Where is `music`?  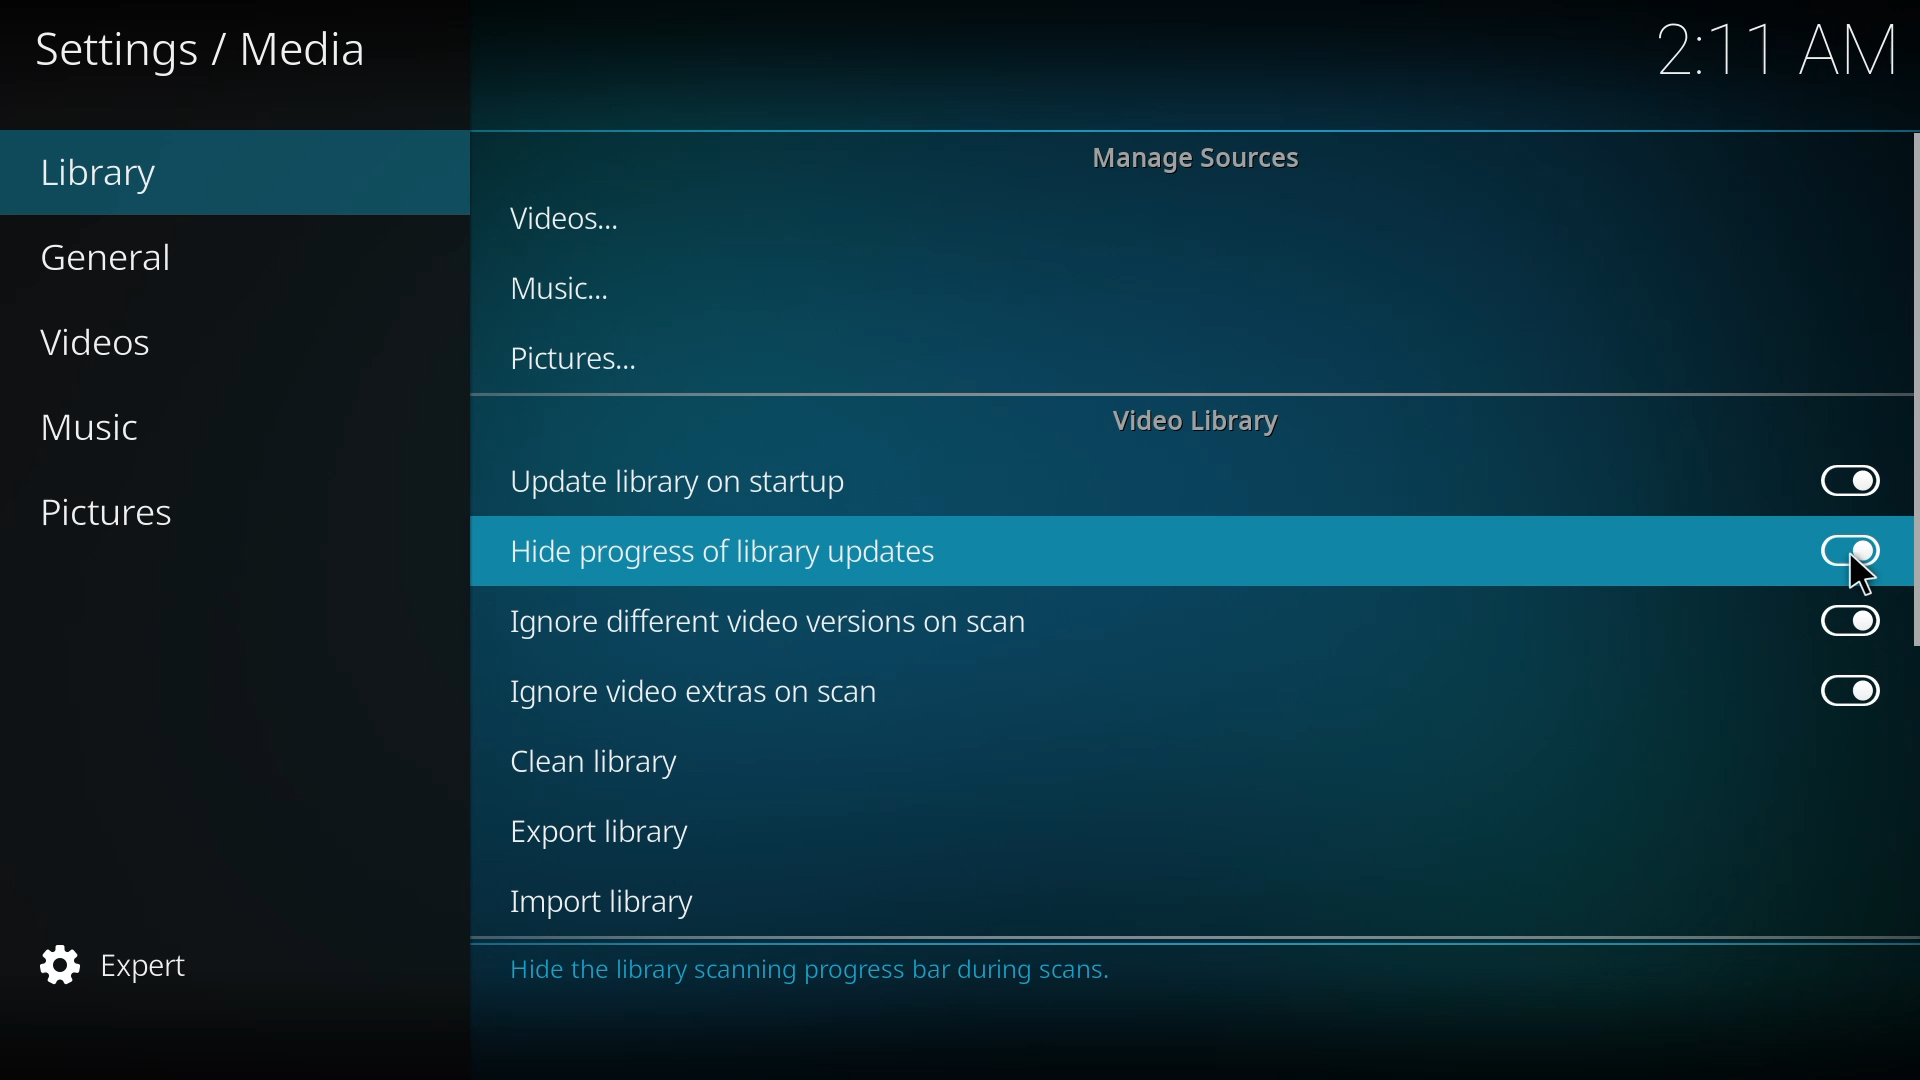 music is located at coordinates (112, 427).